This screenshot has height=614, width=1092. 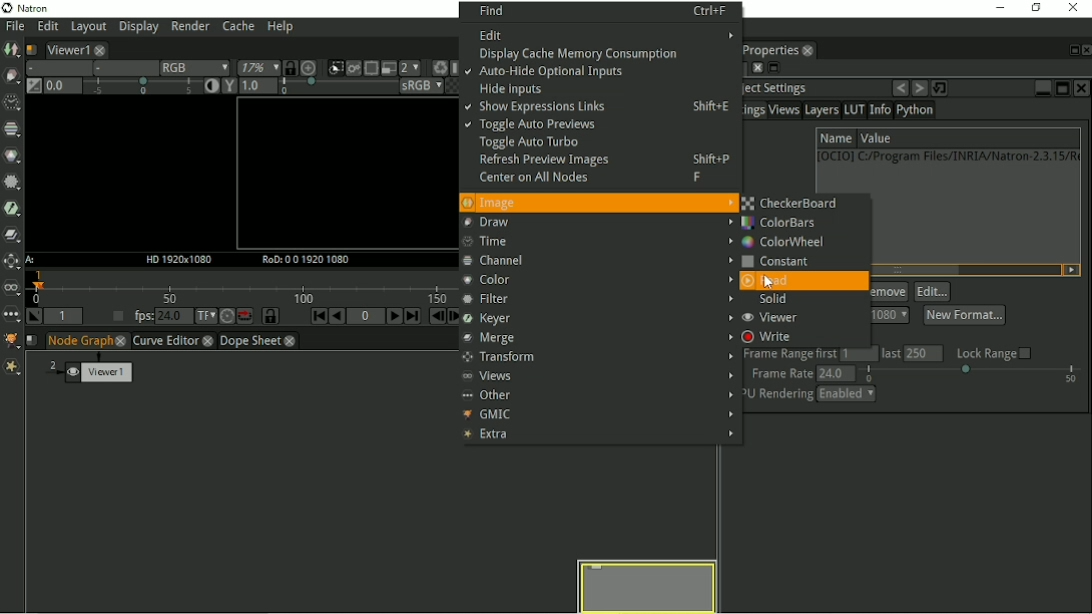 What do you see at coordinates (55, 68) in the screenshot?
I see `Layer` at bounding box center [55, 68].